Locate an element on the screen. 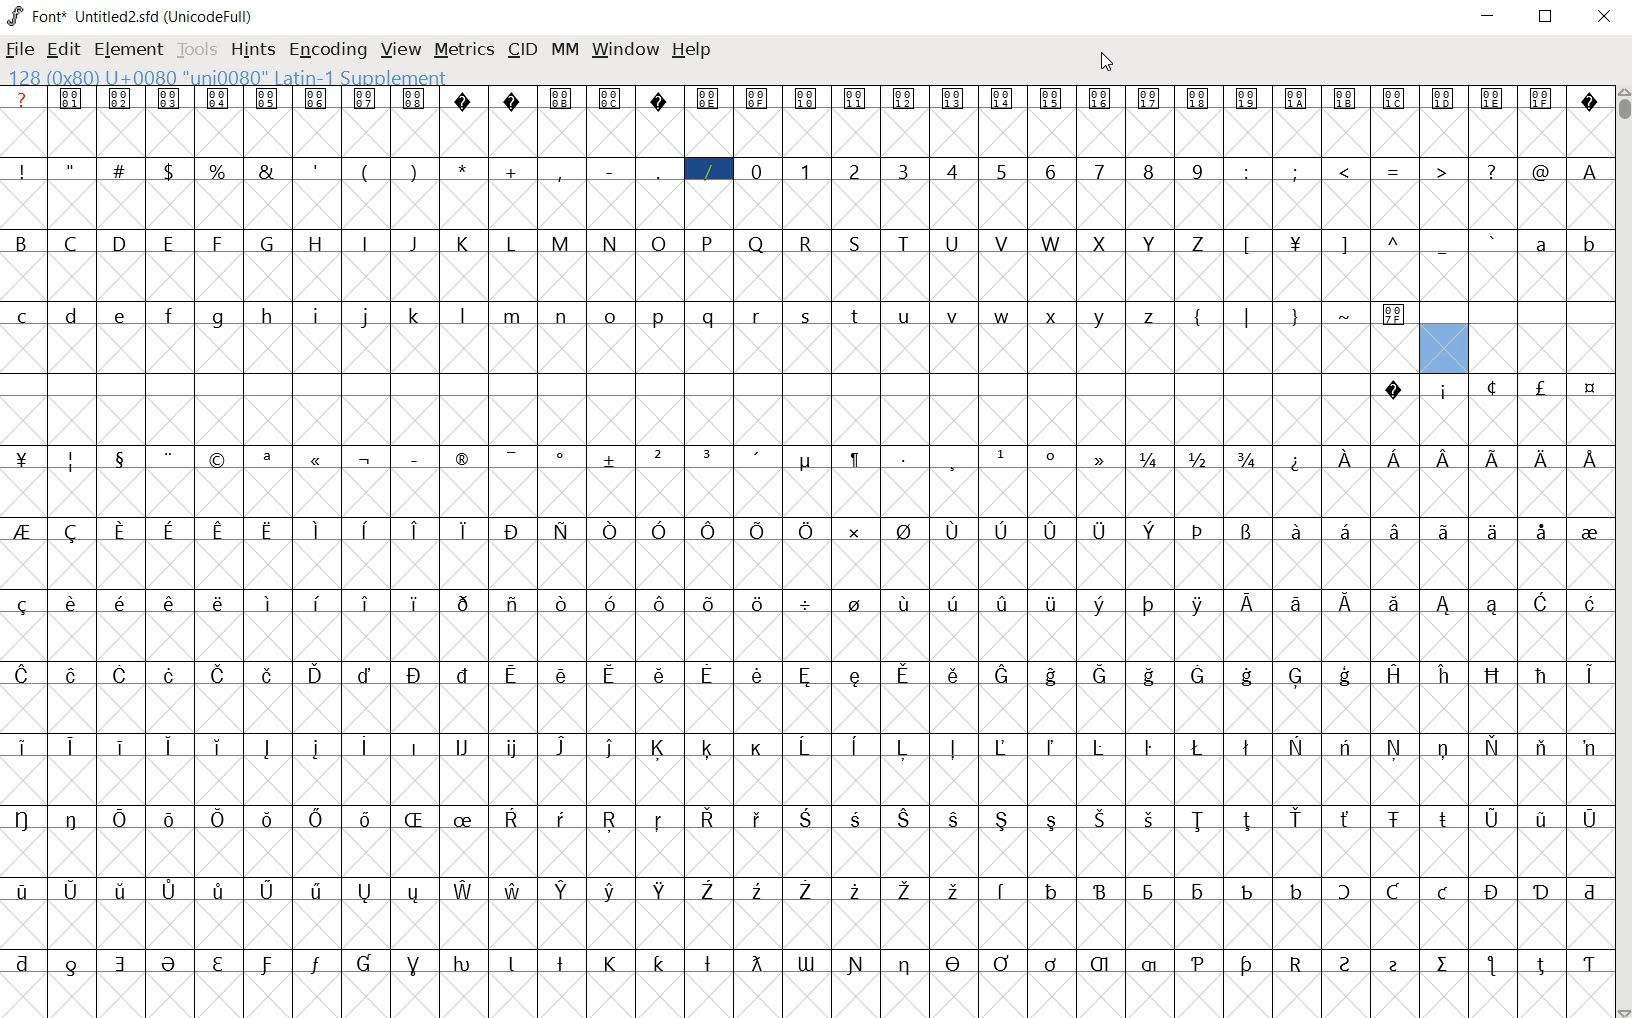 Image resolution: width=1632 pixels, height=1018 pixels. glyph is located at coordinates (510, 532).